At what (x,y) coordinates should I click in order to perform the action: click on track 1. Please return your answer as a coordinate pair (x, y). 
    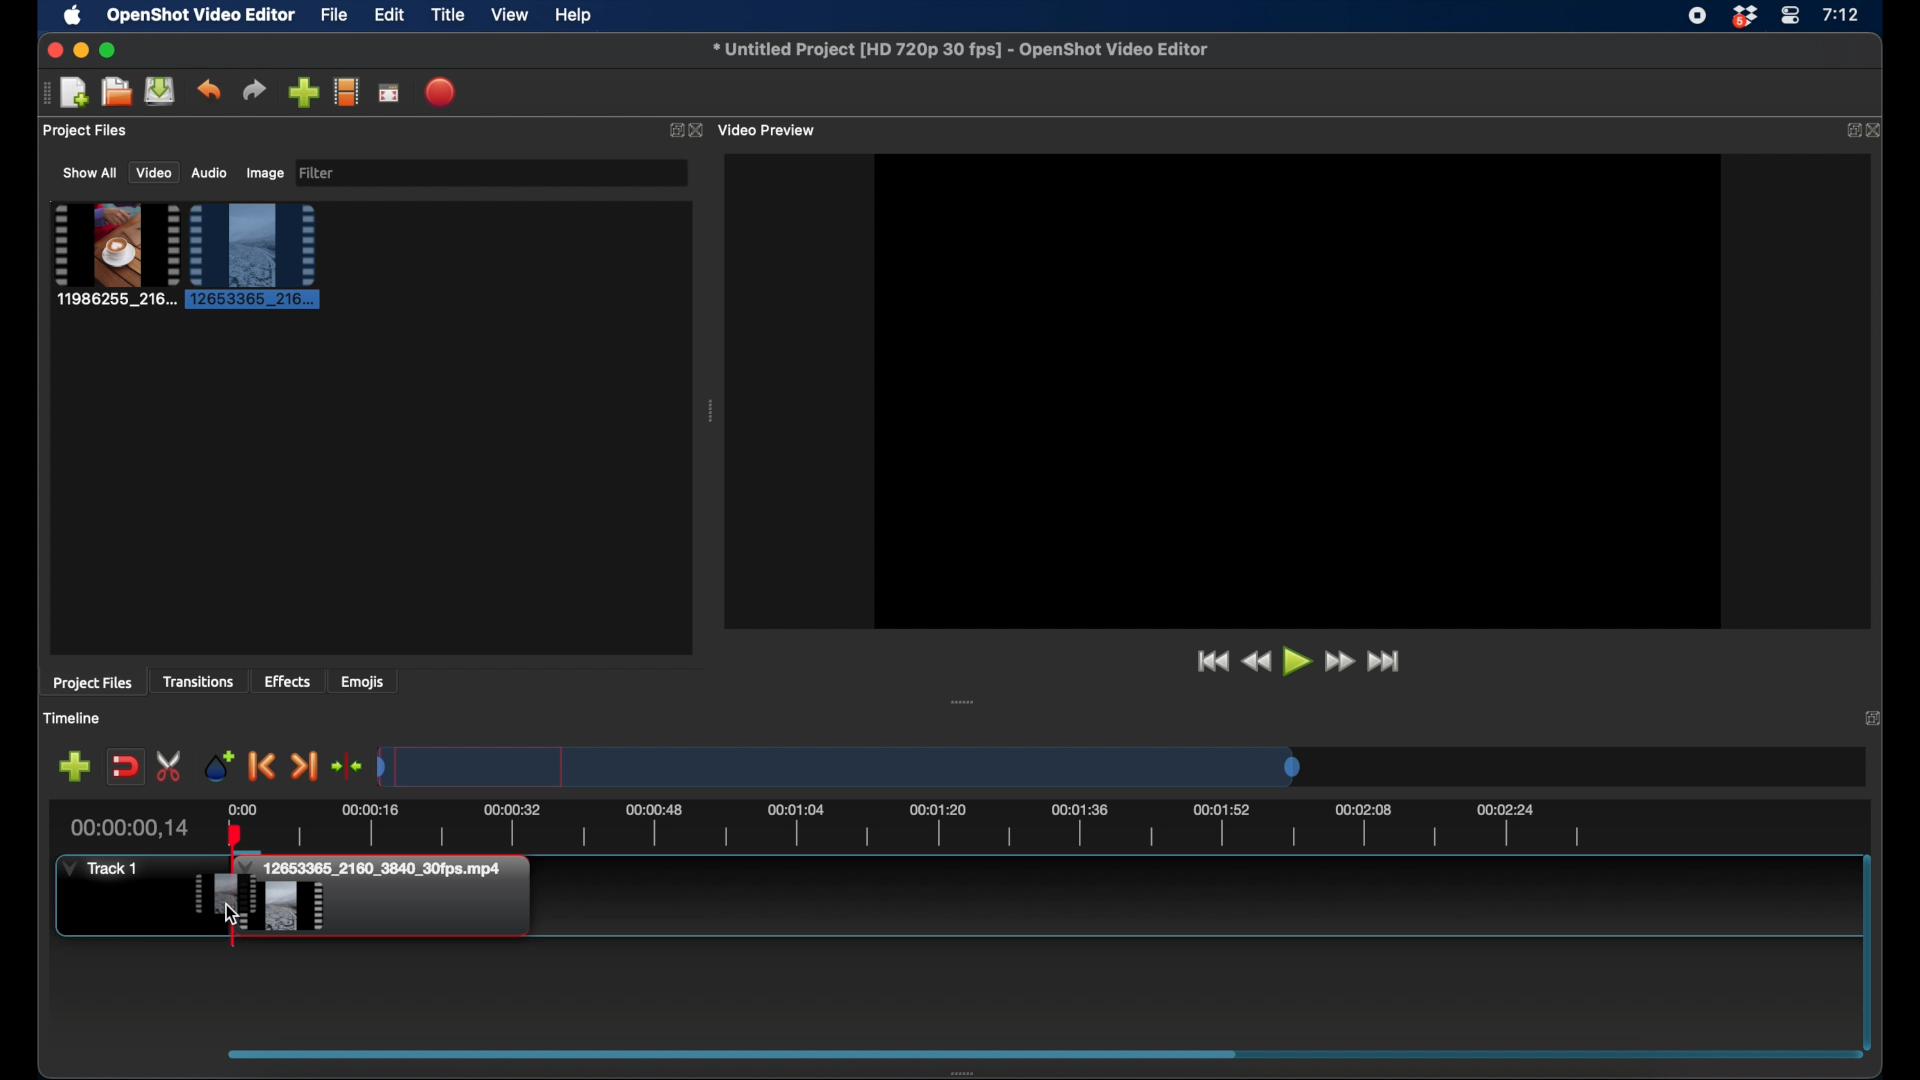
    Looking at the image, I should click on (101, 869).